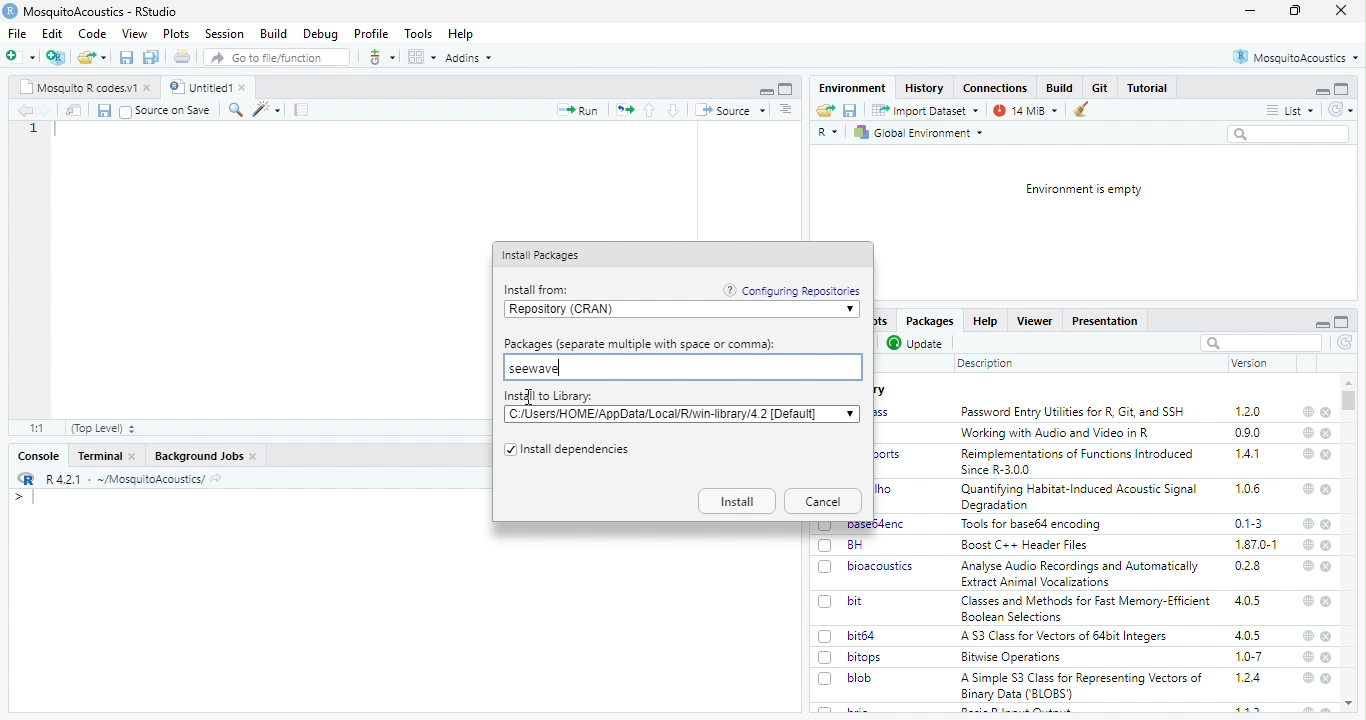 Image resolution: width=1366 pixels, height=720 pixels. I want to click on edit, so click(266, 110).